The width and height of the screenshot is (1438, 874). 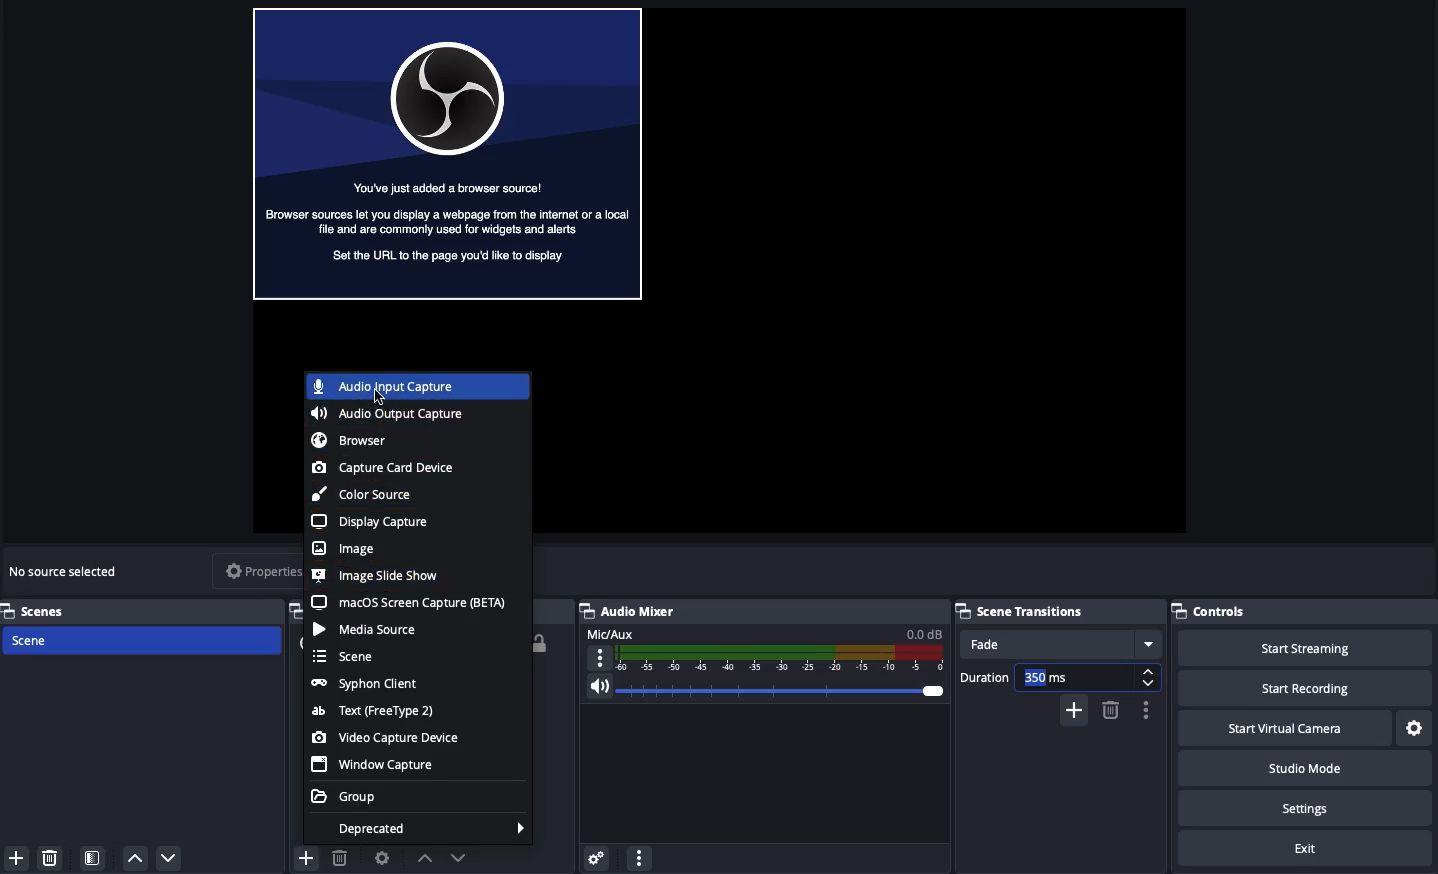 What do you see at coordinates (1147, 712) in the screenshot?
I see `Options` at bounding box center [1147, 712].